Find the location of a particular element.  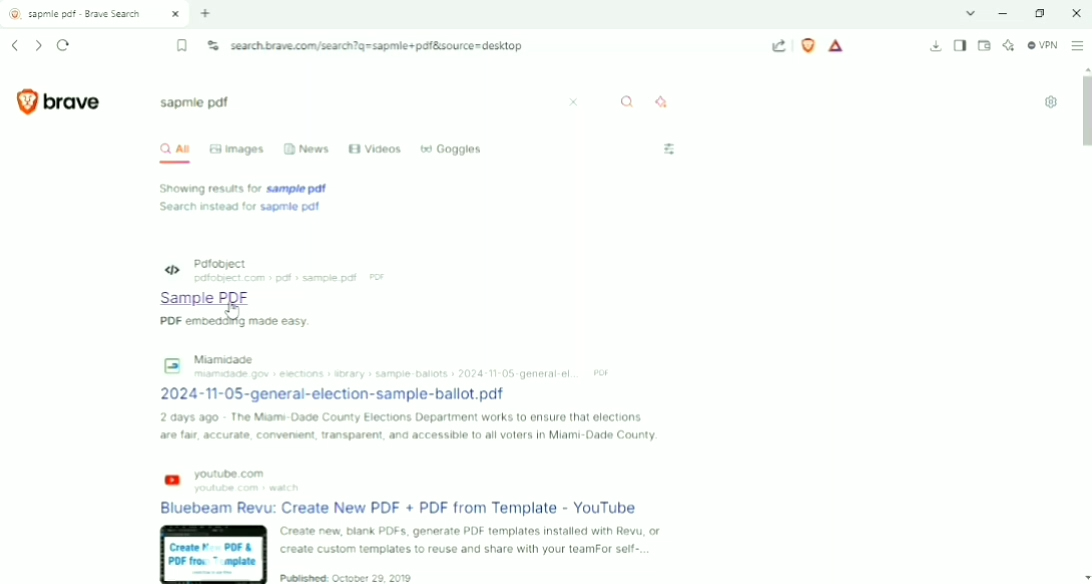

Showing results for sample pdf is located at coordinates (248, 188).